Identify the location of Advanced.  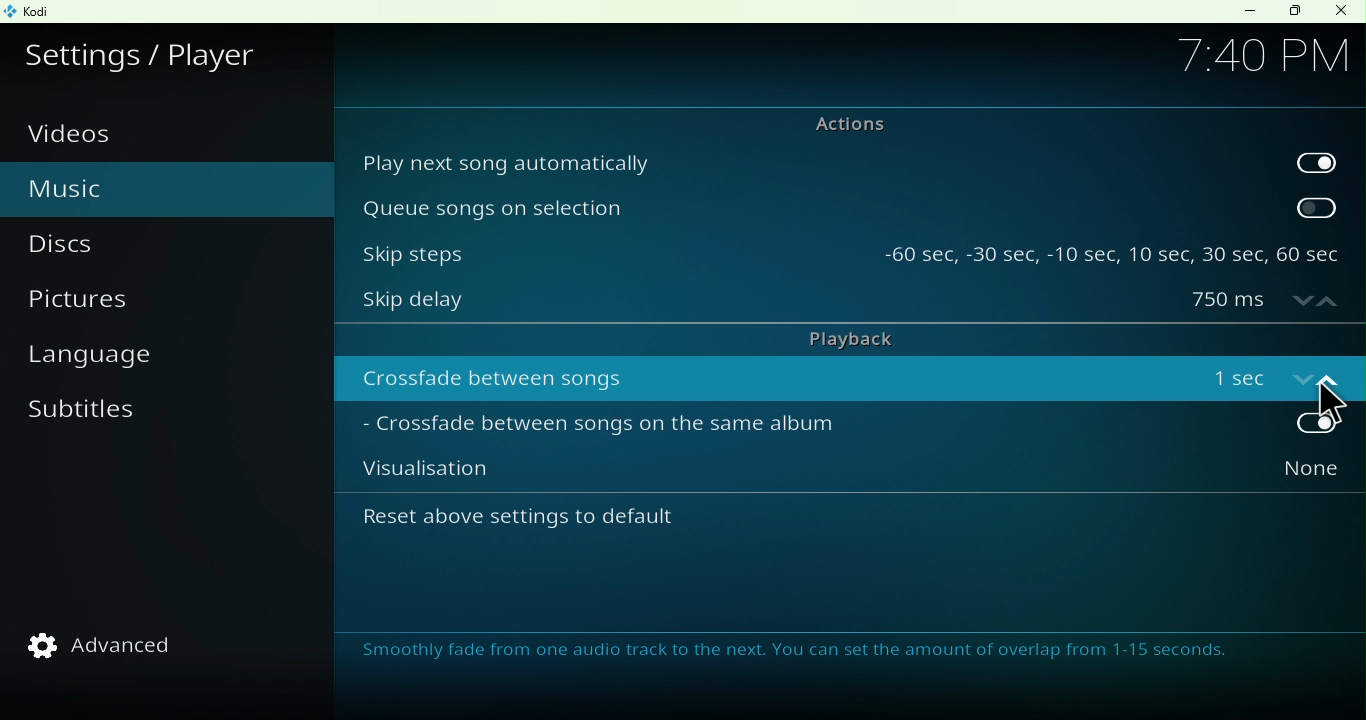
(114, 645).